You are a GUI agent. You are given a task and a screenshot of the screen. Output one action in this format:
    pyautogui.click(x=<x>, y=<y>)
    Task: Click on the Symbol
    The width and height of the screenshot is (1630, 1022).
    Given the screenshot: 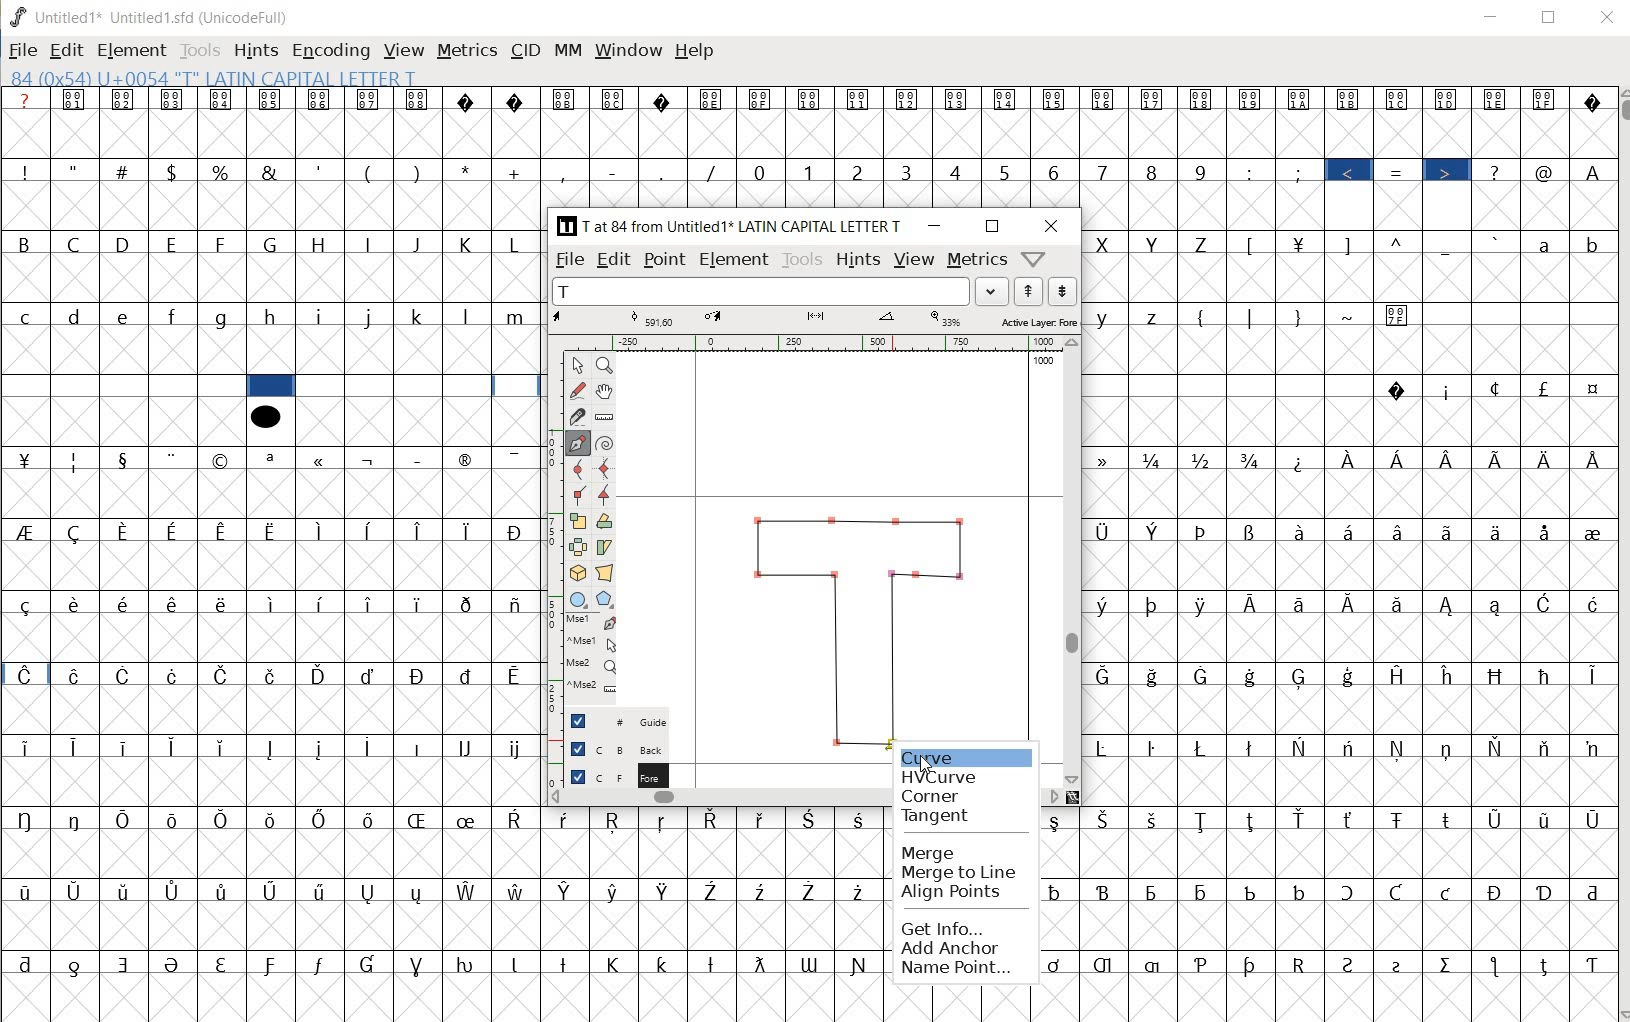 What is the action you would take?
    pyautogui.click(x=517, y=819)
    